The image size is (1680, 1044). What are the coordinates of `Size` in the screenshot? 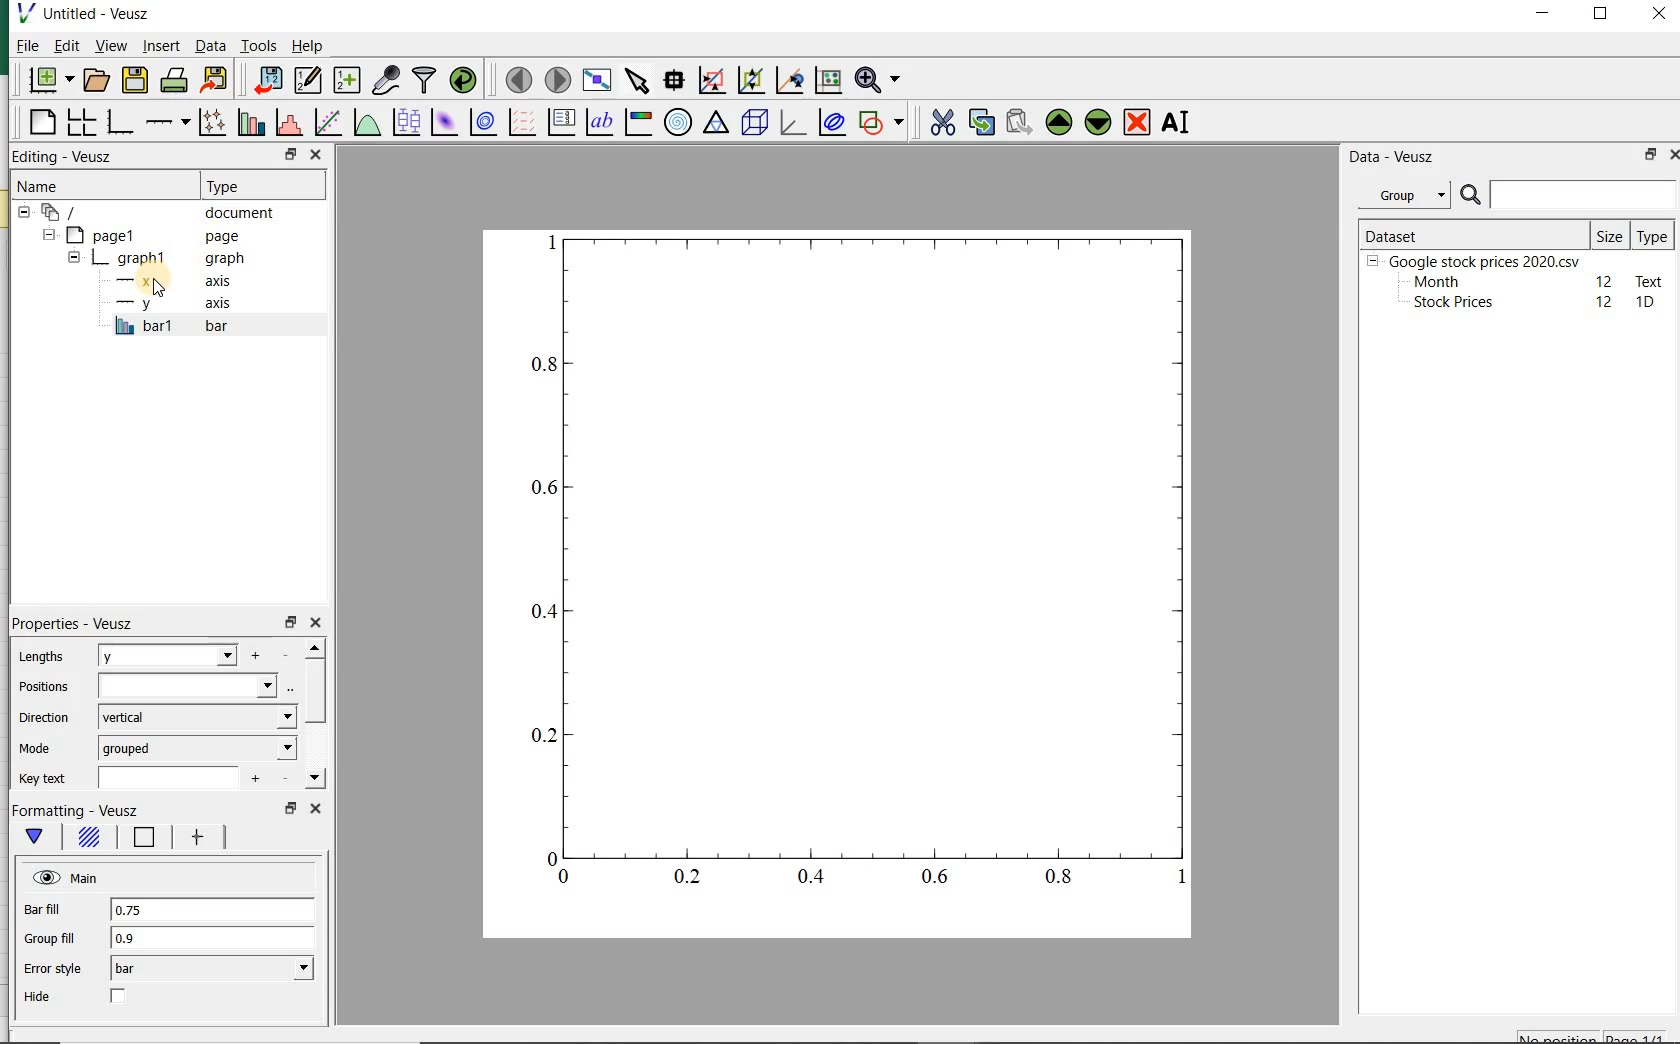 It's located at (1610, 234).